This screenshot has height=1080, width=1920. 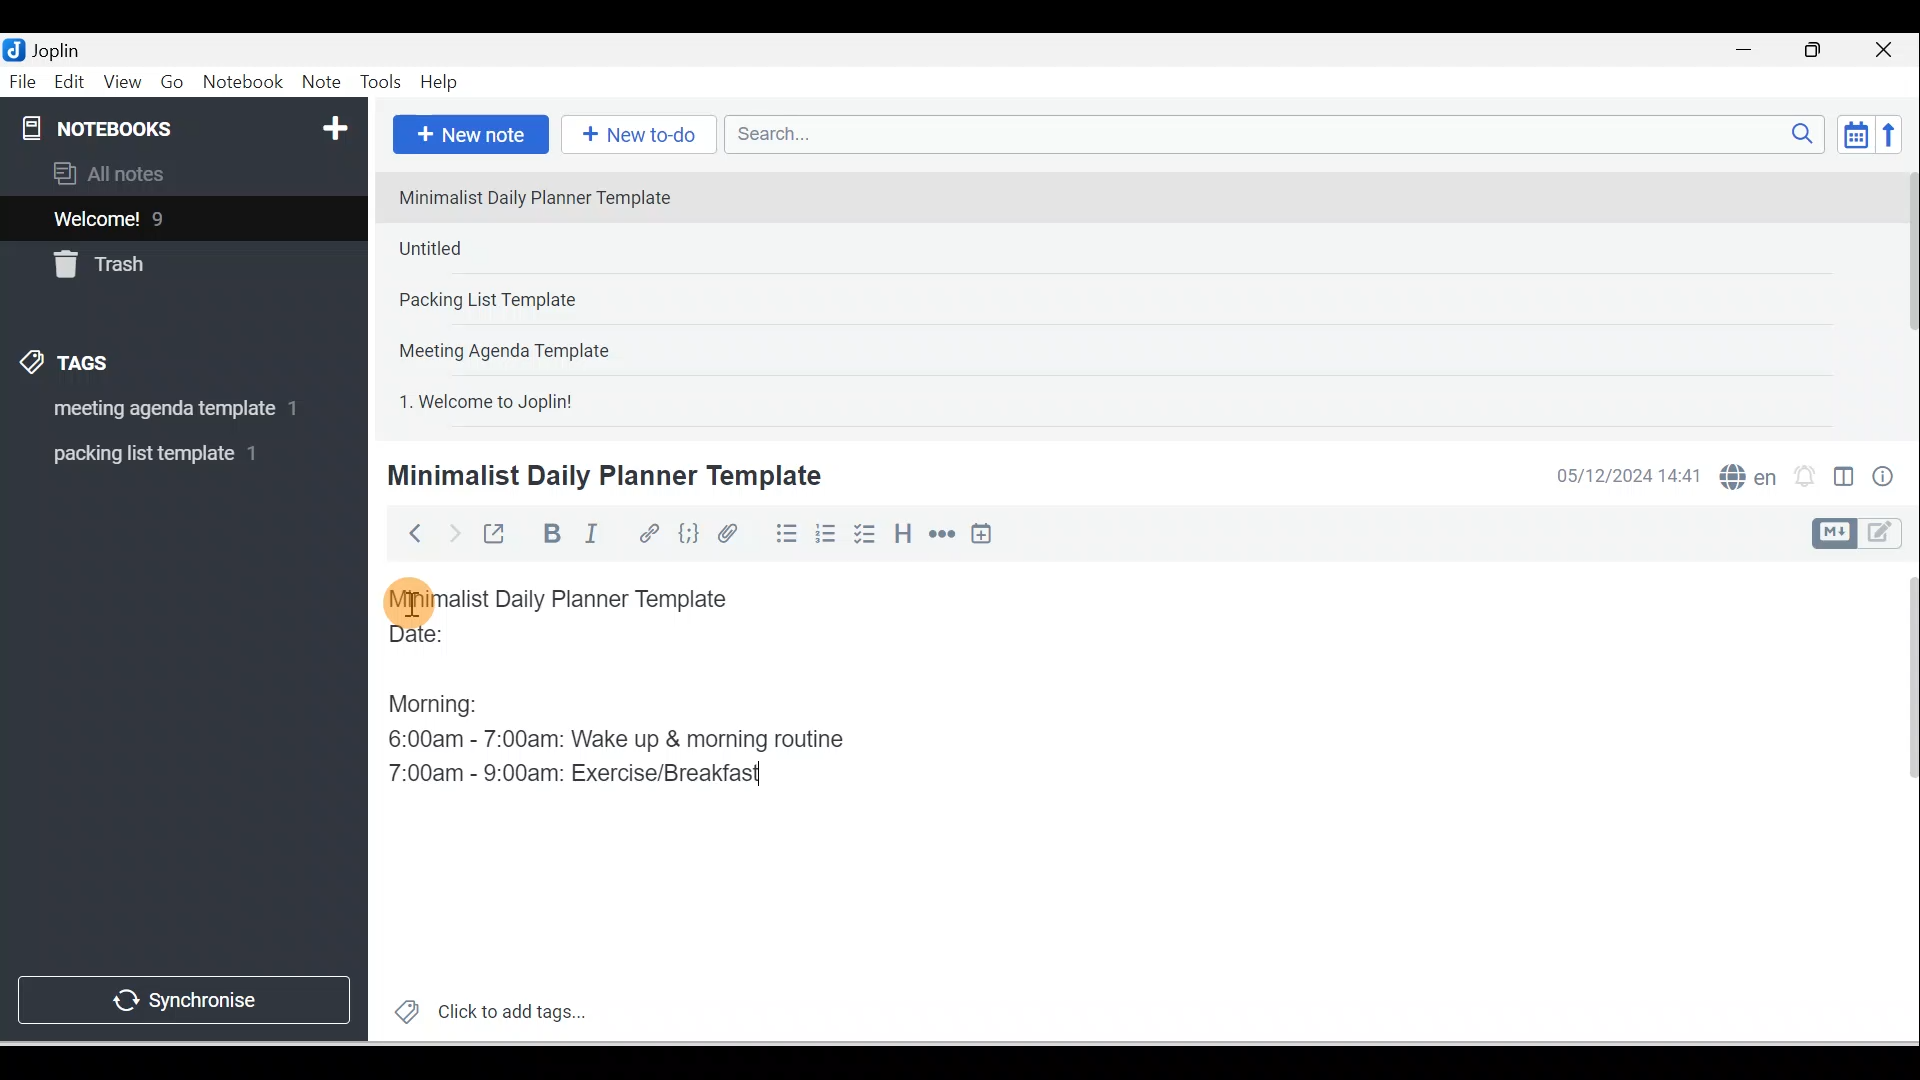 What do you see at coordinates (157, 410) in the screenshot?
I see `Tag 1` at bounding box center [157, 410].